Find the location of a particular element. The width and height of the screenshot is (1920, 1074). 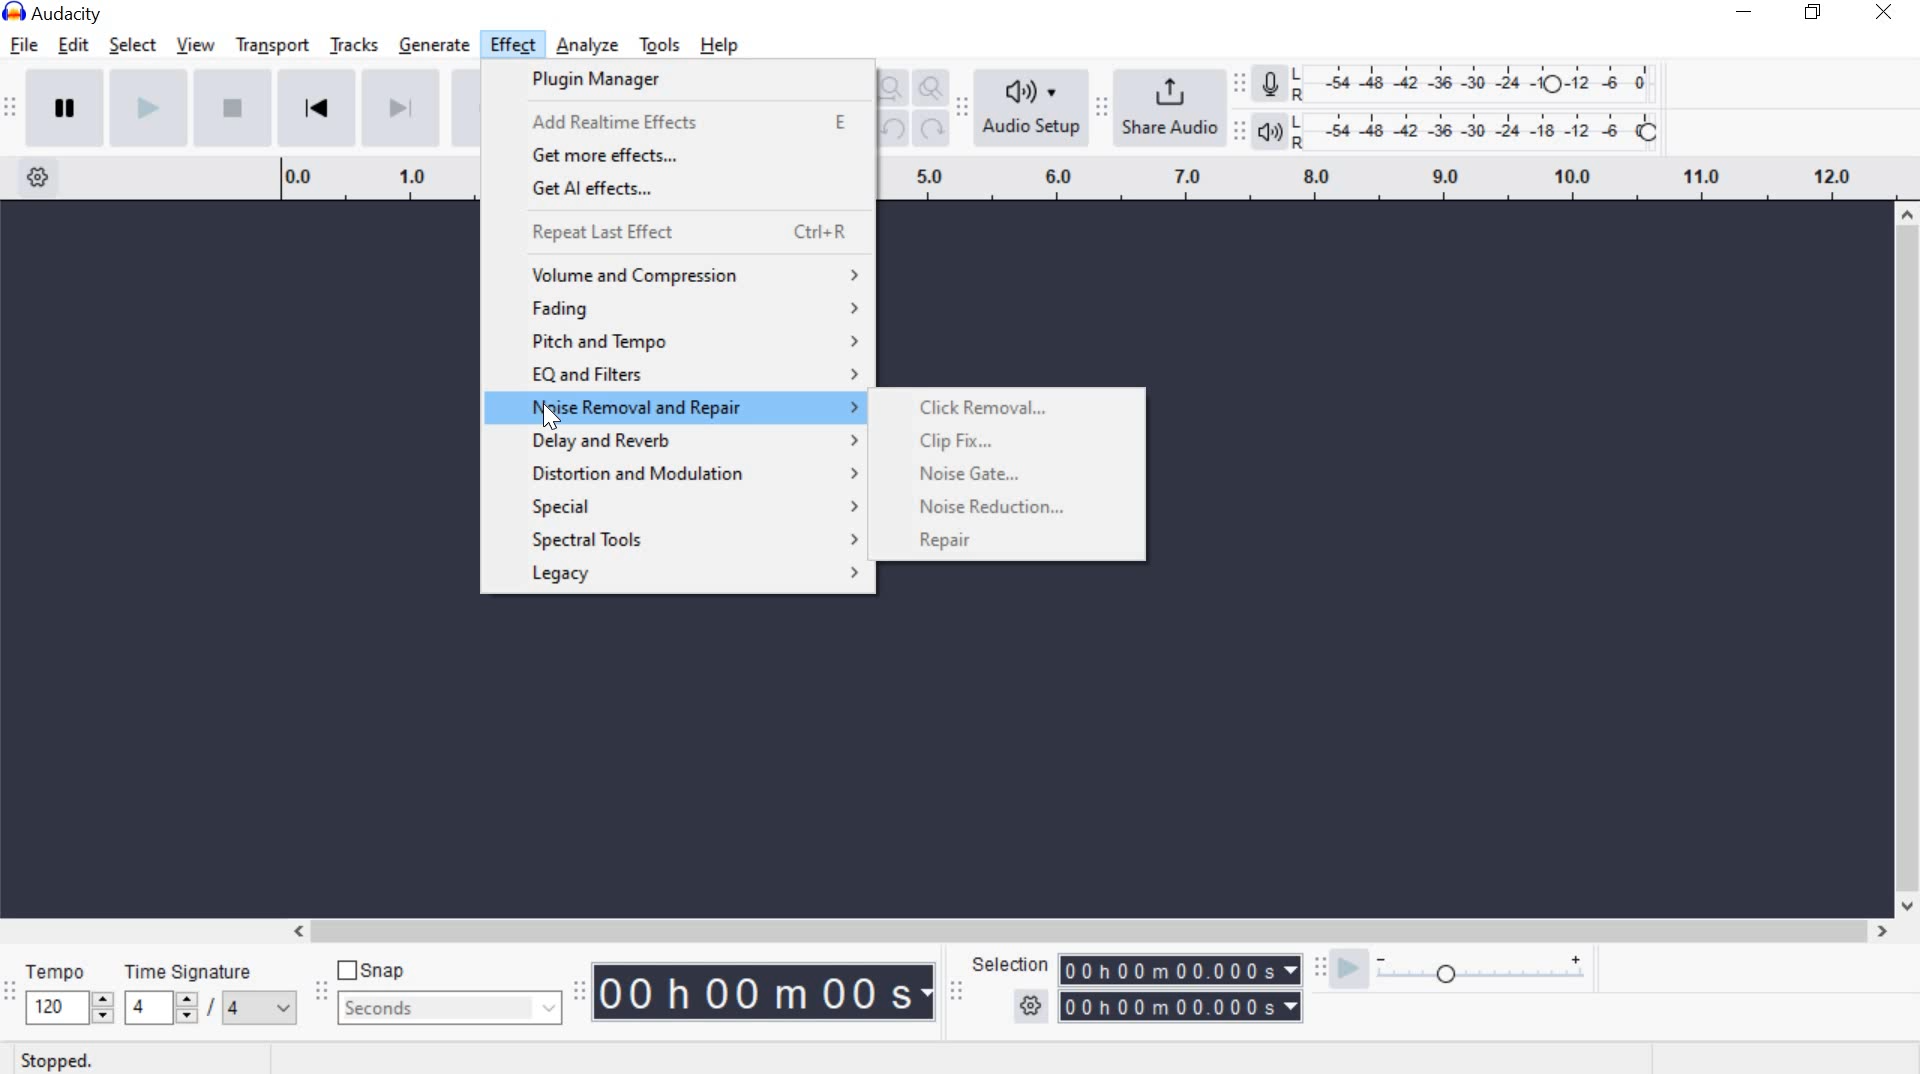

effect is located at coordinates (511, 46).